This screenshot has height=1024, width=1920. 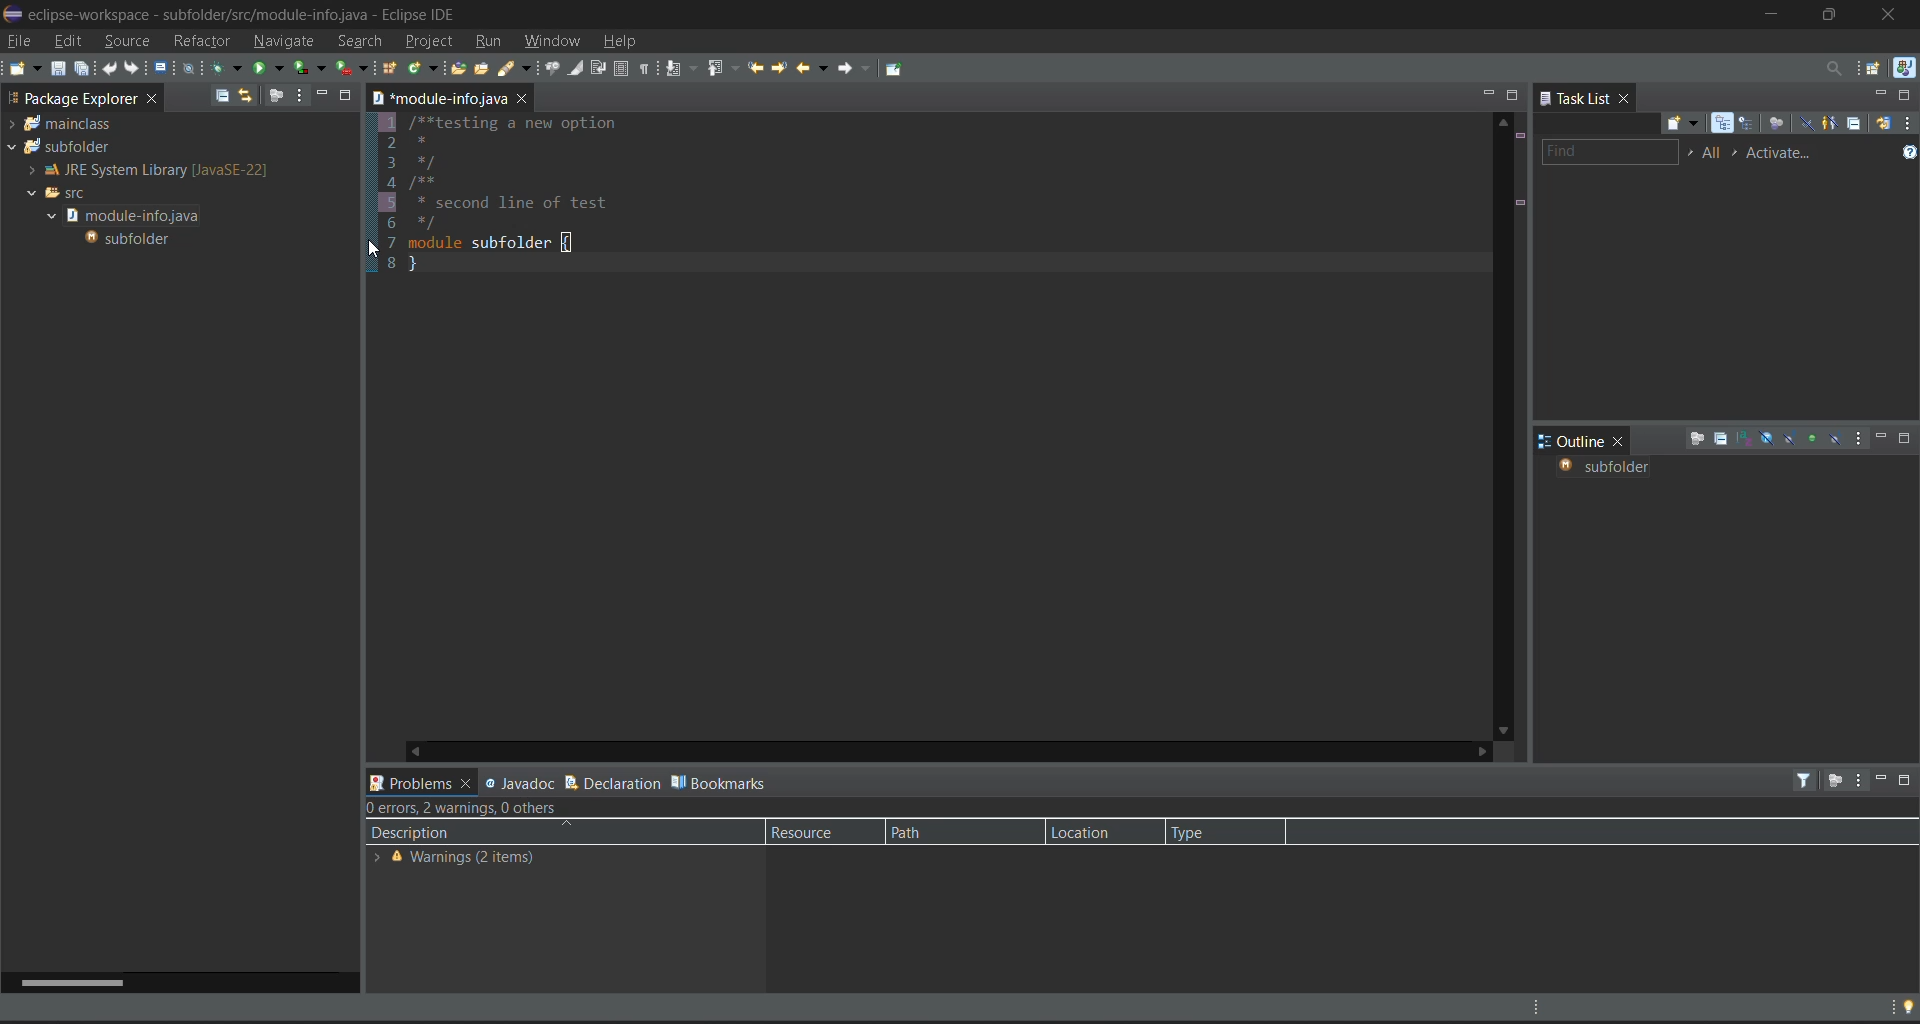 I want to click on open task, so click(x=486, y=72).